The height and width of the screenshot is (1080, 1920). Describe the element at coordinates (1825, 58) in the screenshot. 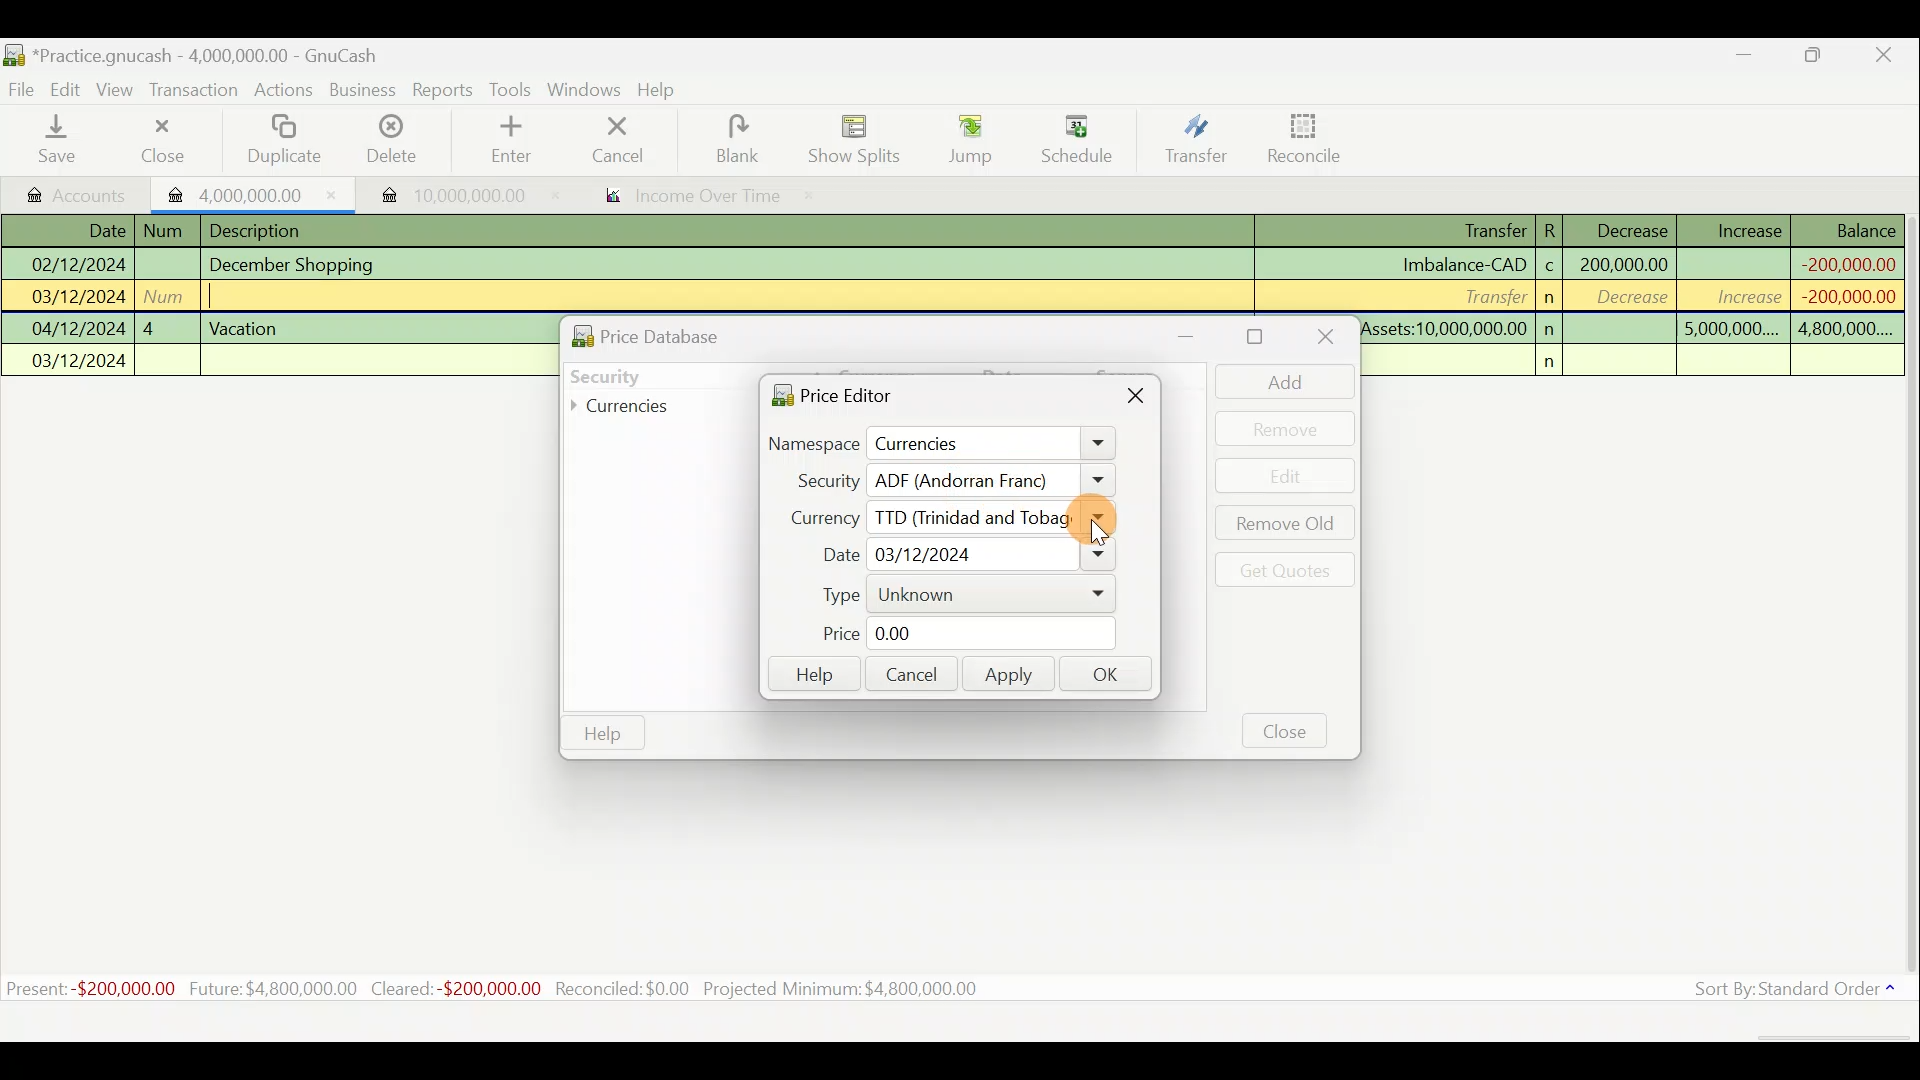

I see `Maximise` at that location.